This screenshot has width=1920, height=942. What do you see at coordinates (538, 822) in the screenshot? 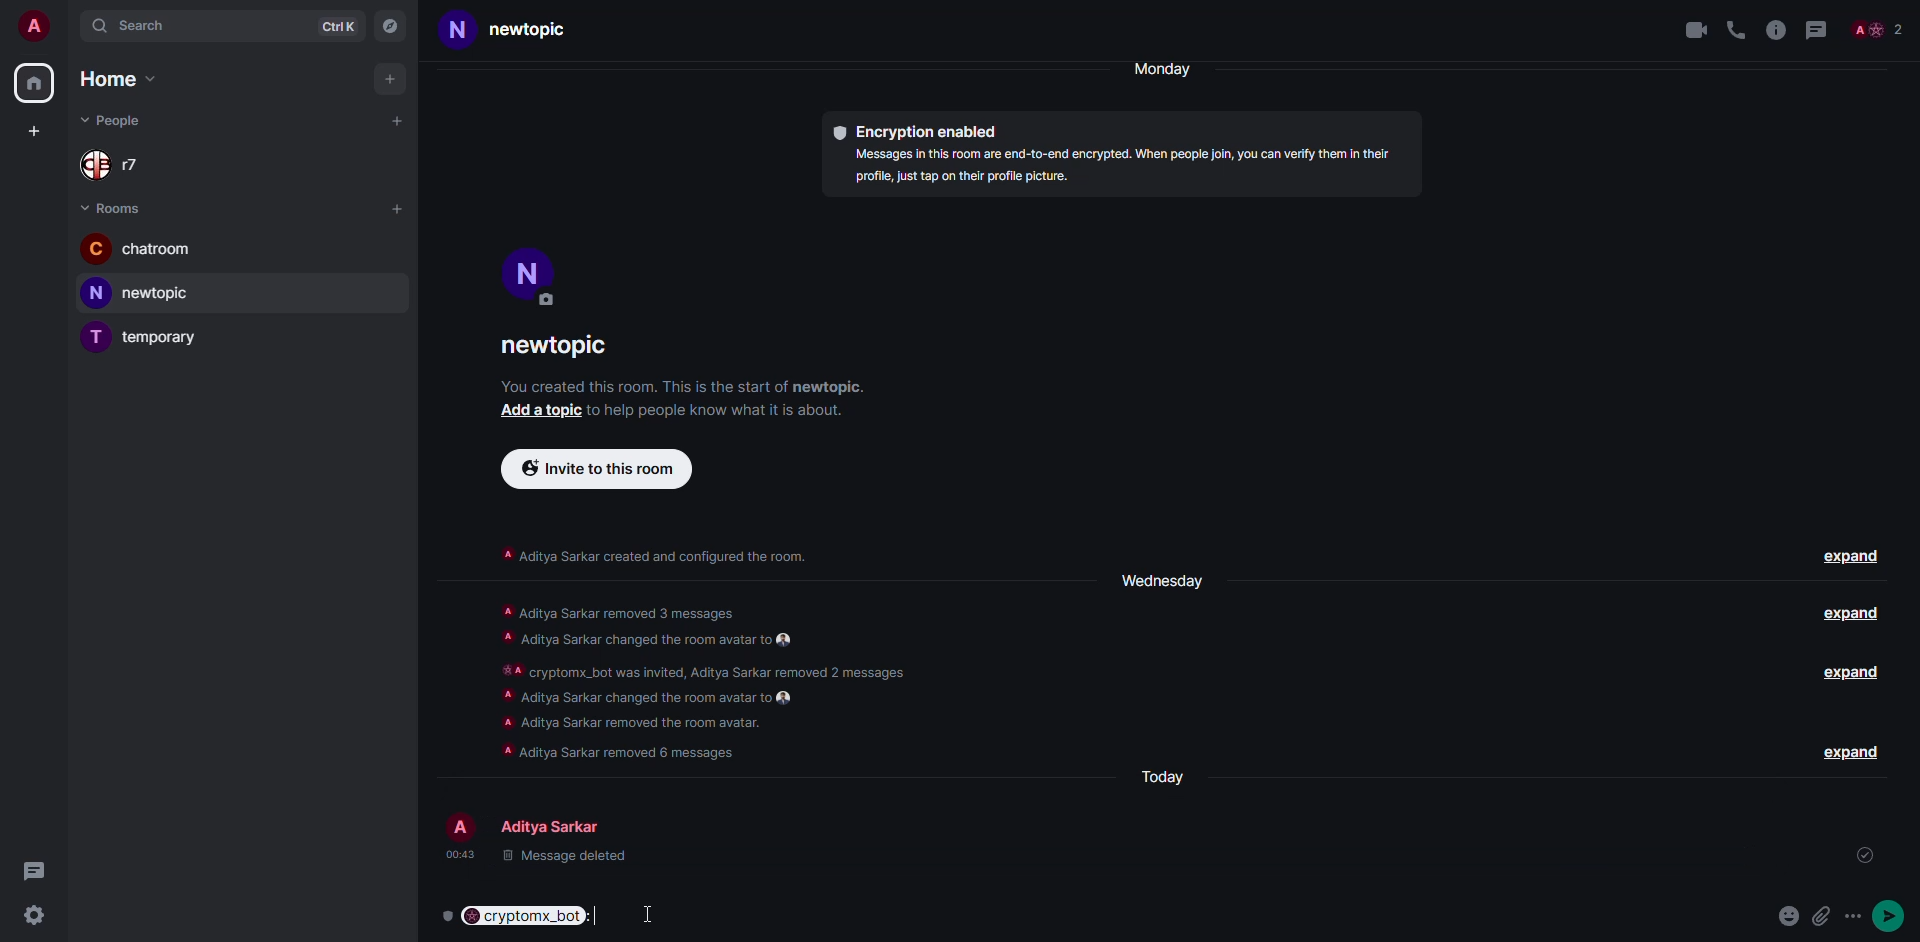
I see `Aditya Sarkar` at bounding box center [538, 822].